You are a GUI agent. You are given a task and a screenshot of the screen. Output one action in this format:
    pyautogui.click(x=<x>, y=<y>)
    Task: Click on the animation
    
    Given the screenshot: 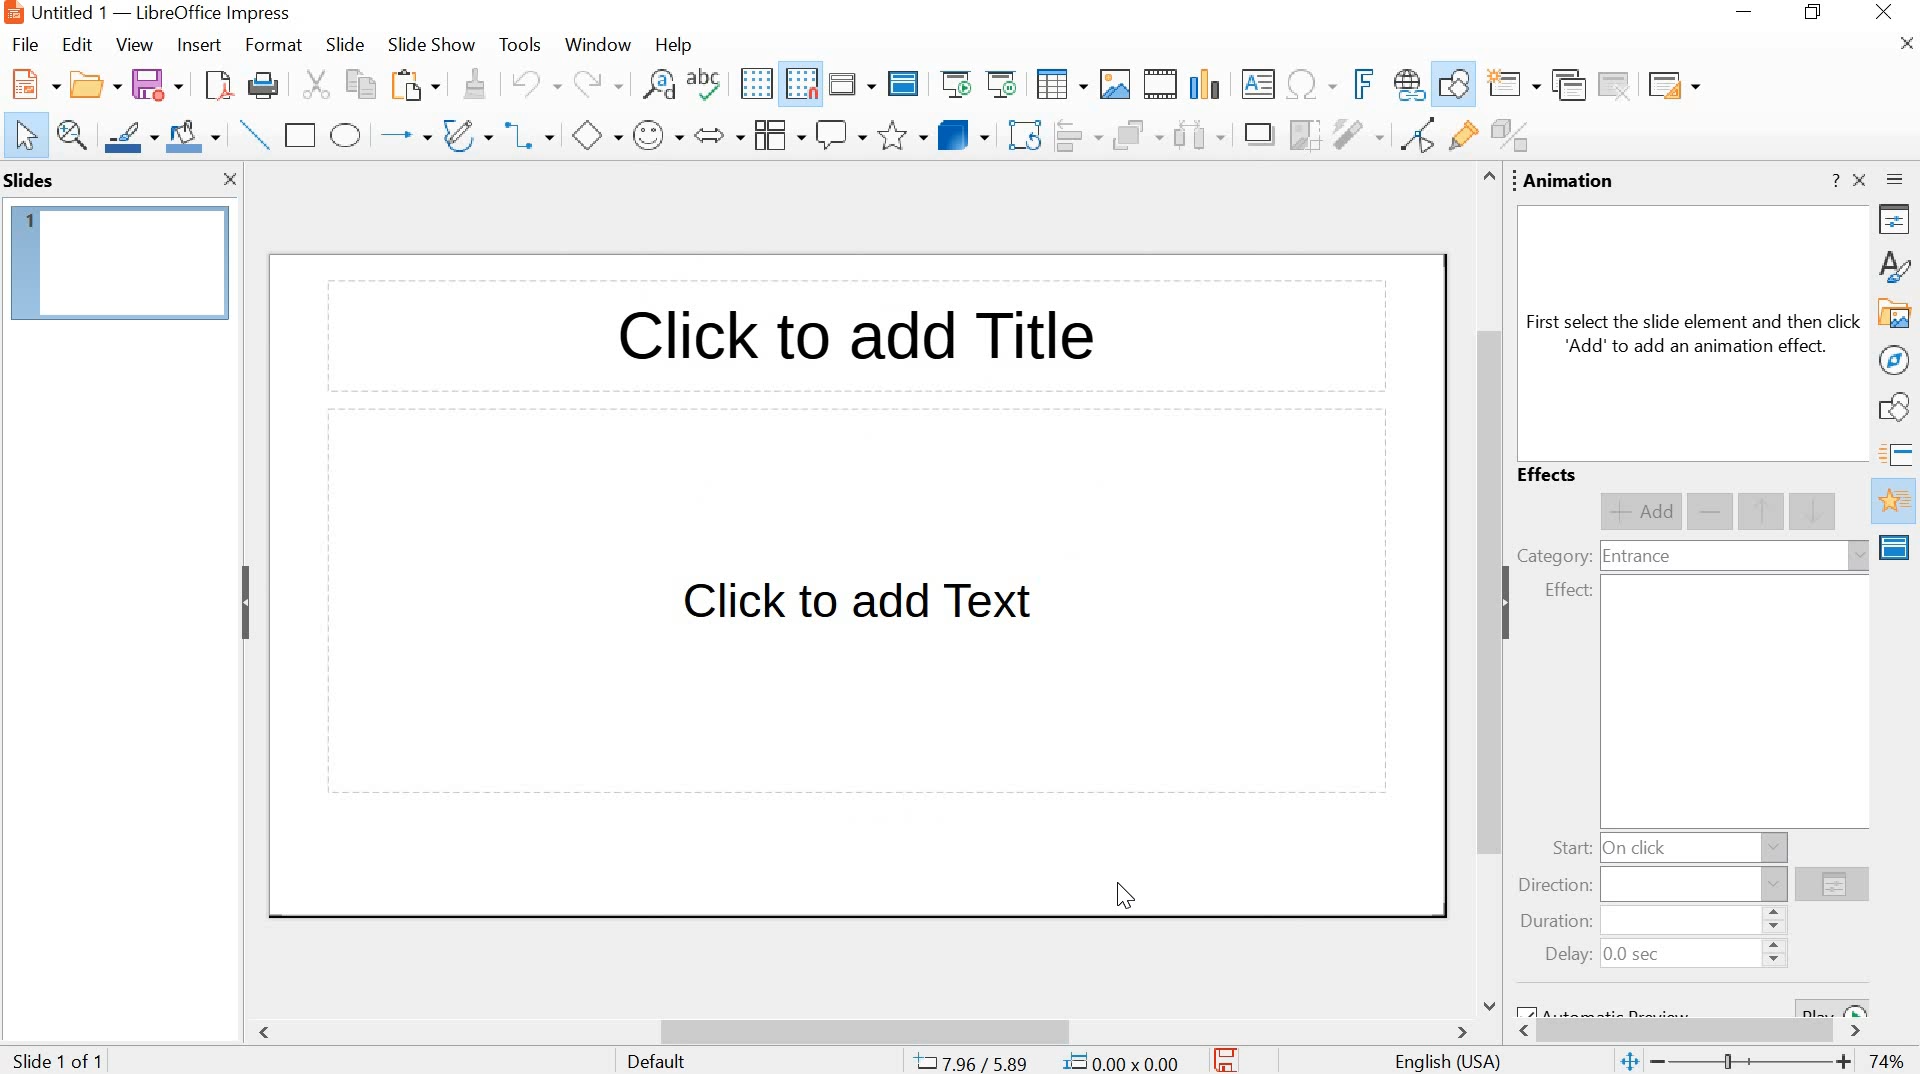 What is the action you would take?
    pyautogui.click(x=1570, y=182)
    